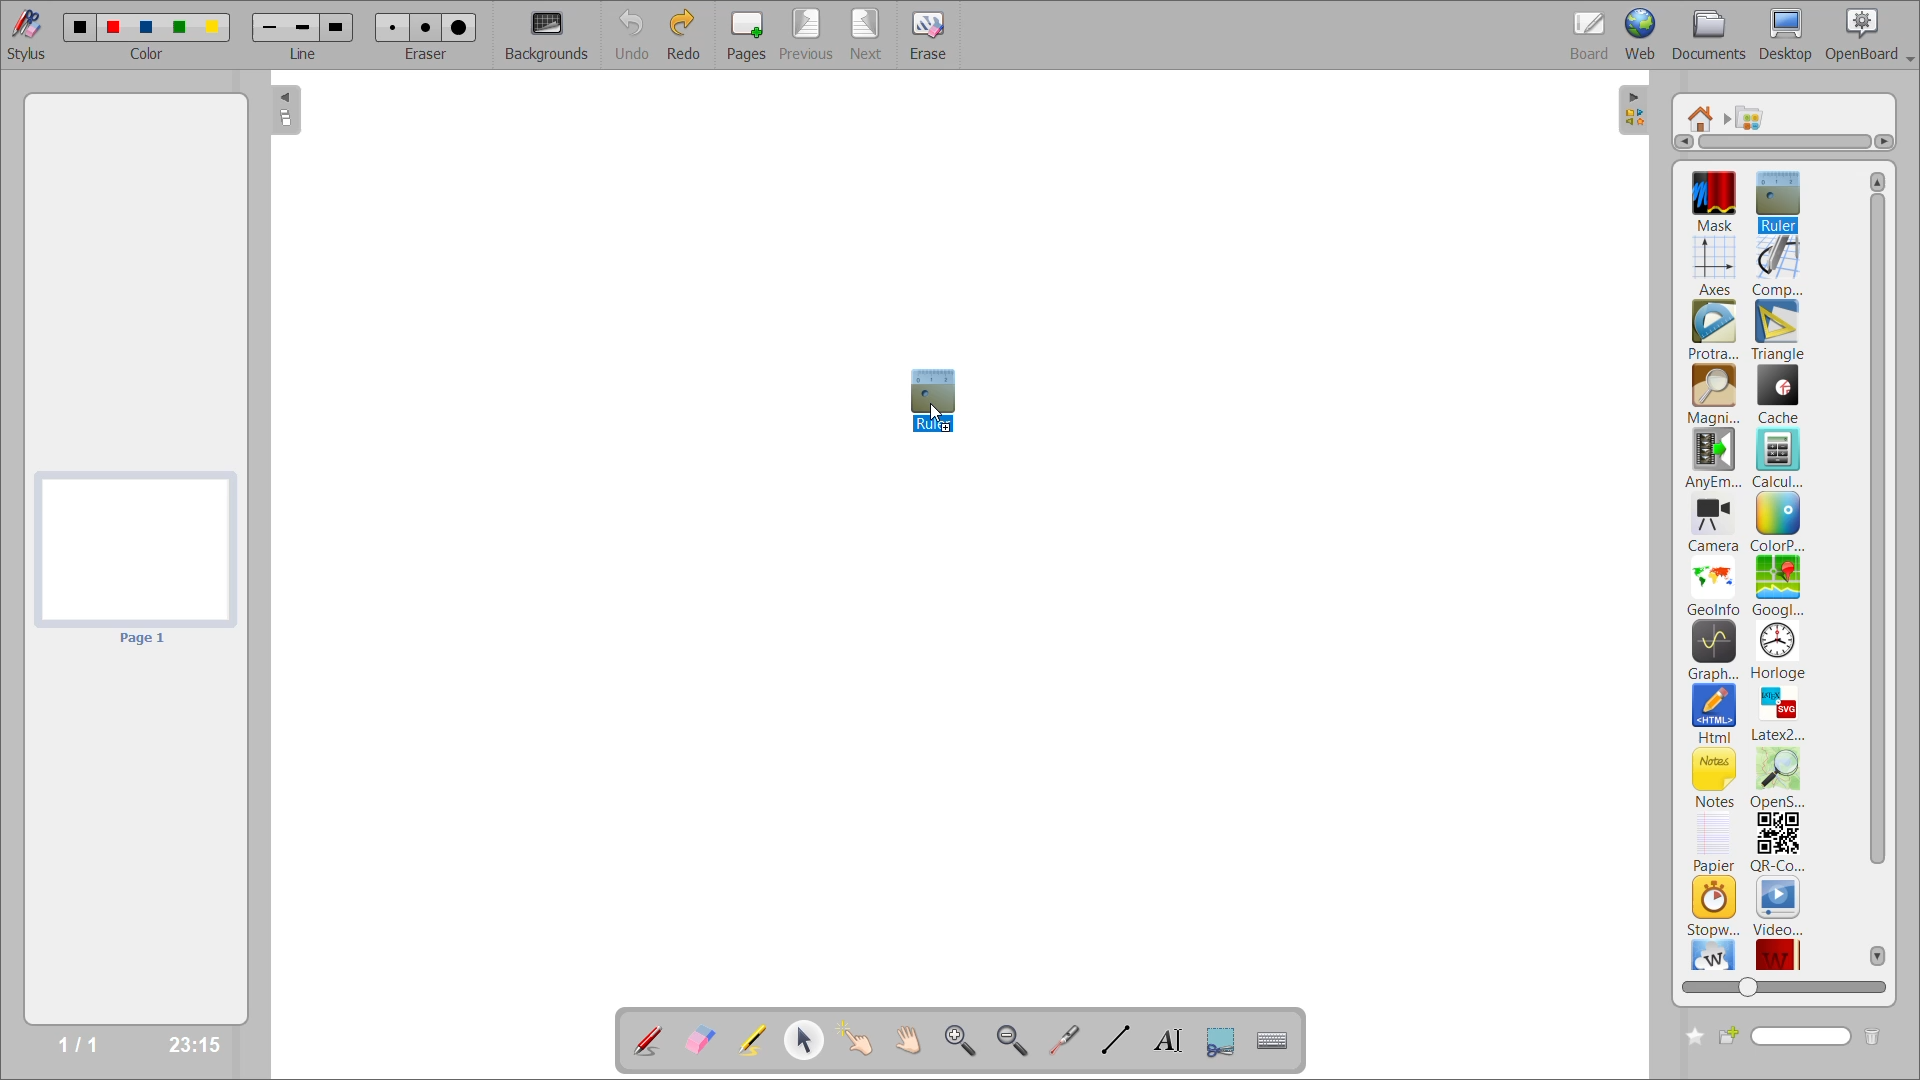 The width and height of the screenshot is (1920, 1080). What do you see at coordinates (301, 27) in the screenshot?
I see `line 2` at bounding box center [301, 27].